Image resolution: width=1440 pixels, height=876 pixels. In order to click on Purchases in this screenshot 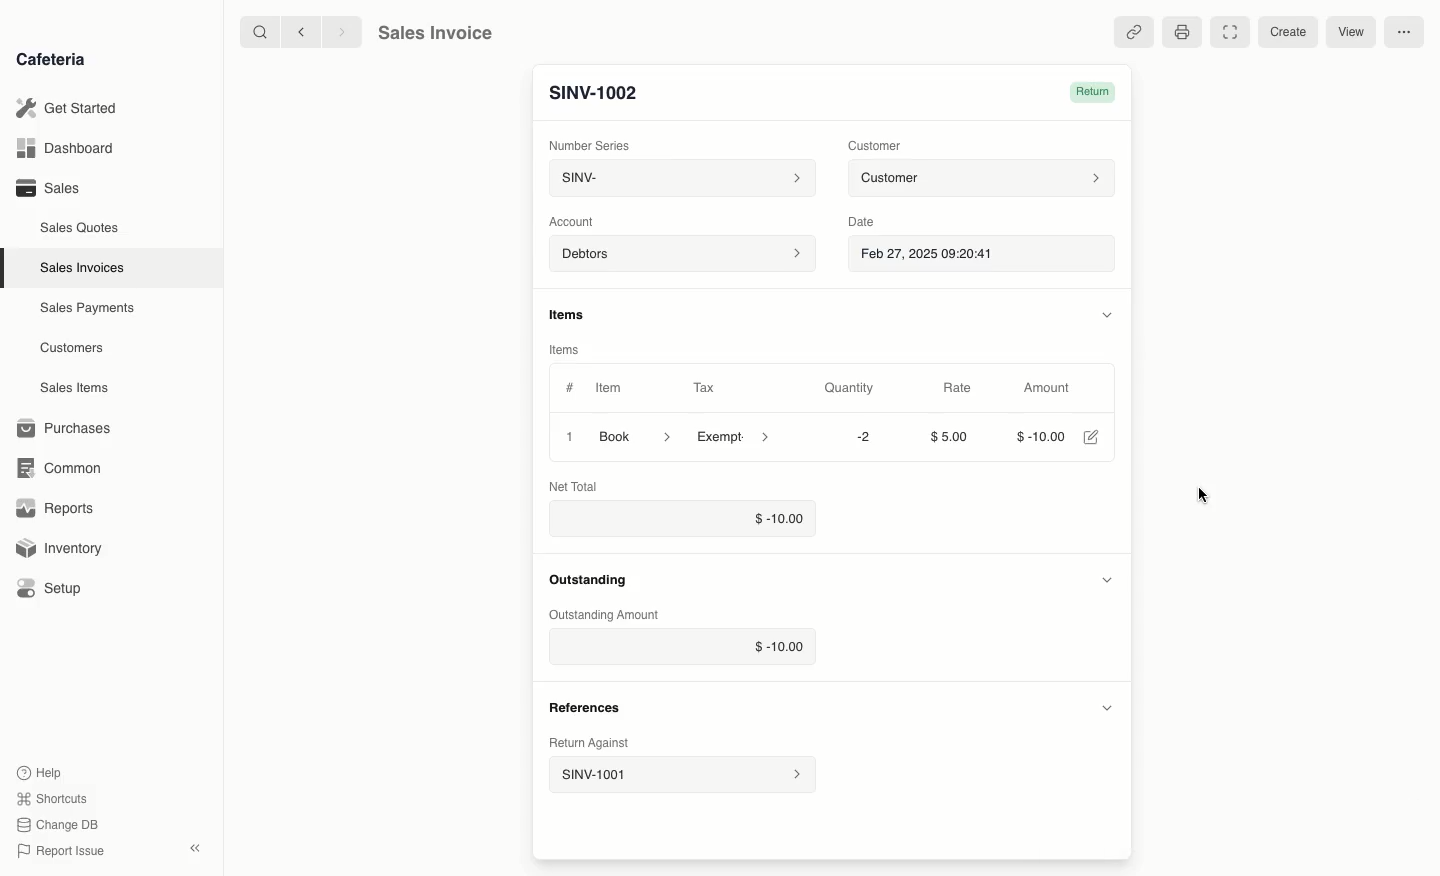, I will do `click(69, 428)`.